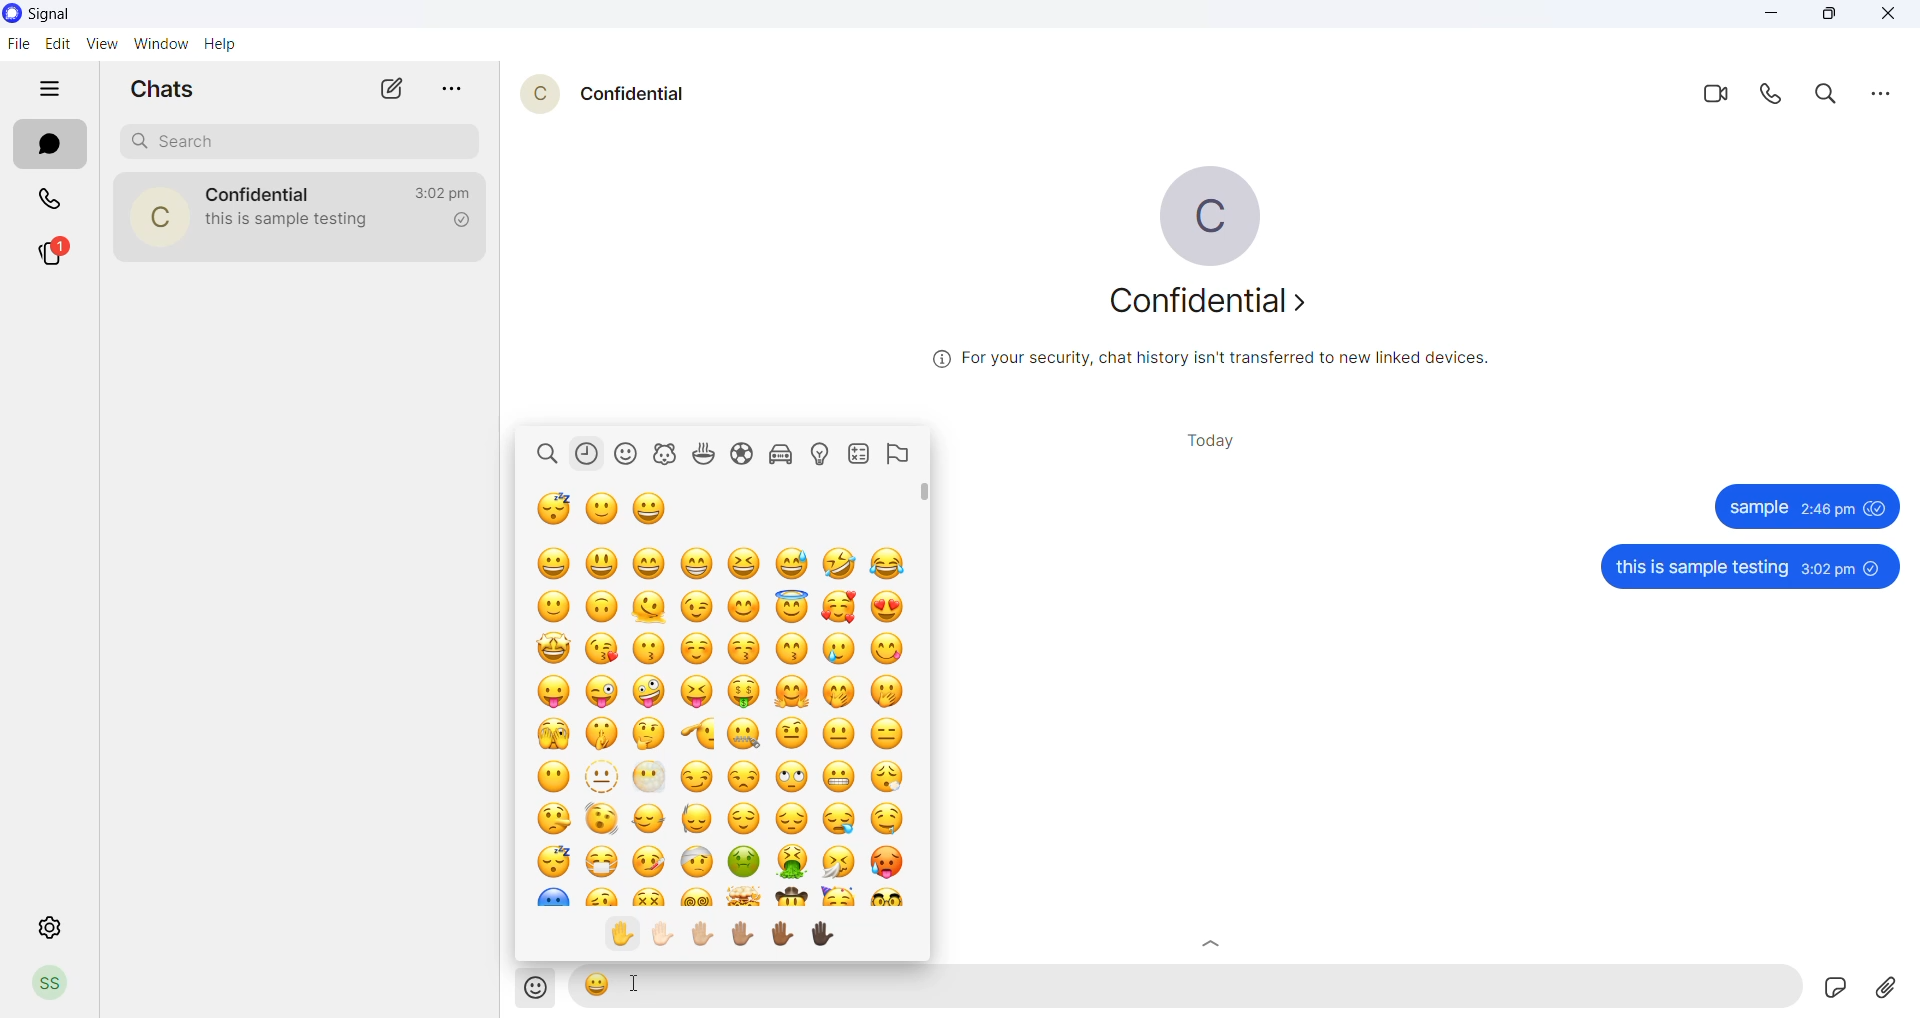  What do you see at coordinates (1701, 569) in the screenshot?
I see `this is sample testing` at bounding box center [1701, 569].